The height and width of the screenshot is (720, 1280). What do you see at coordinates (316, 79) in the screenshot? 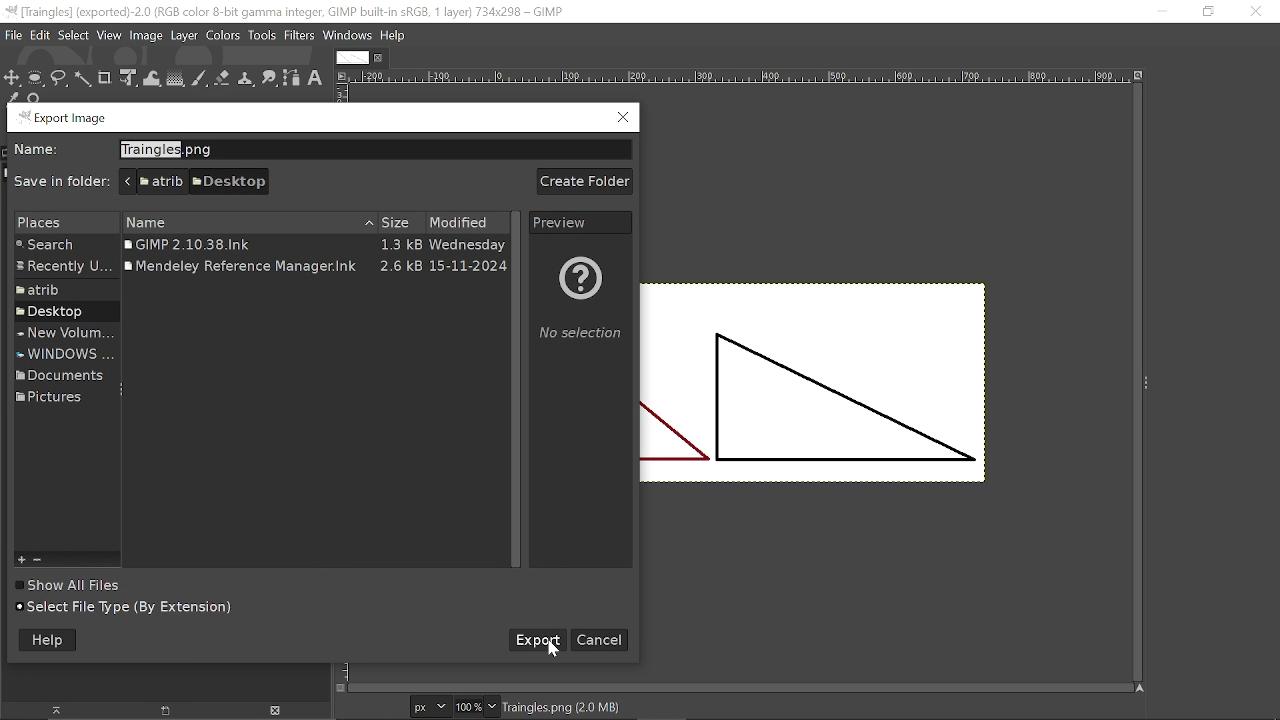
I see `Text tool` at bounding box center [316, 79].